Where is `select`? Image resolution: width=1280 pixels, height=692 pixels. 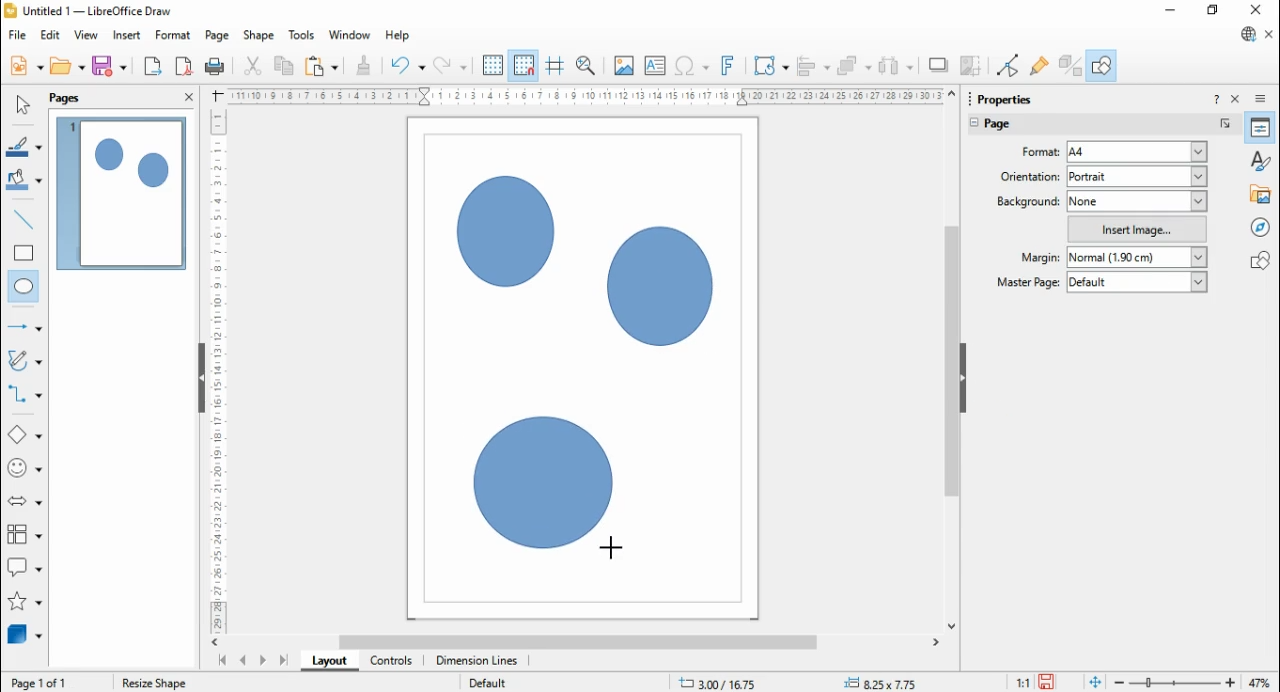
select is located at coordinates (22, 104).